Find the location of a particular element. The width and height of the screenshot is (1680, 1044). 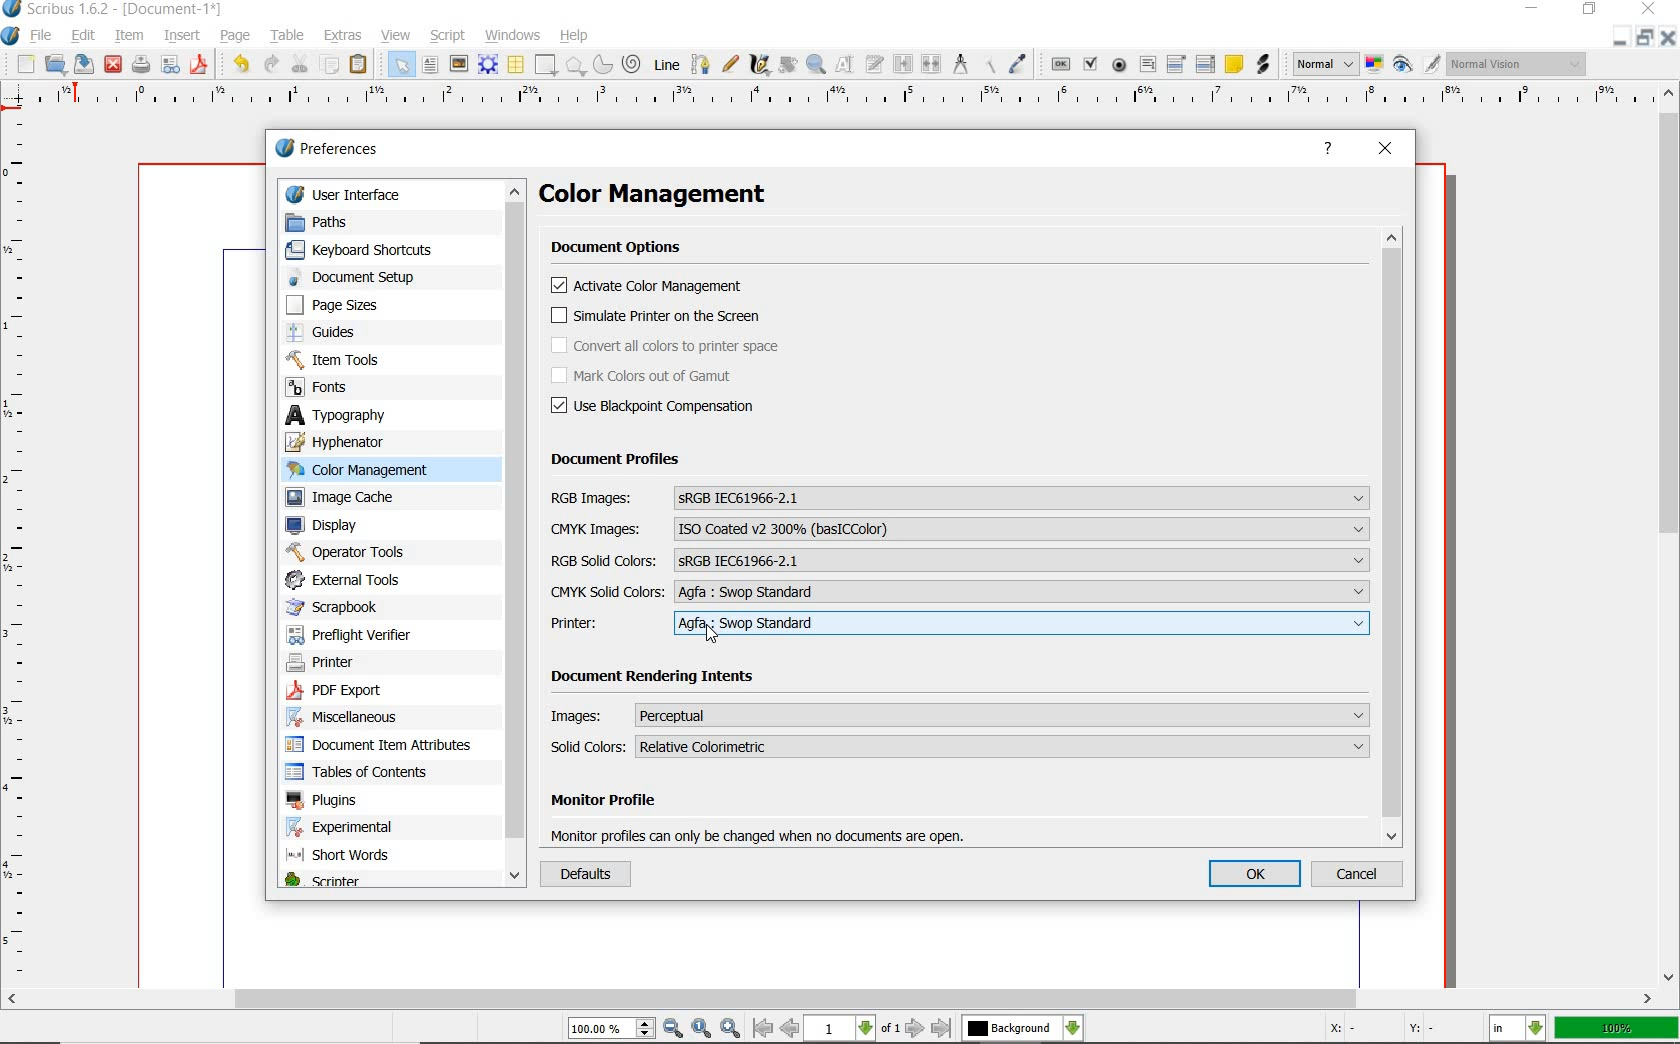

document setup is located at coordinates (352, 278).